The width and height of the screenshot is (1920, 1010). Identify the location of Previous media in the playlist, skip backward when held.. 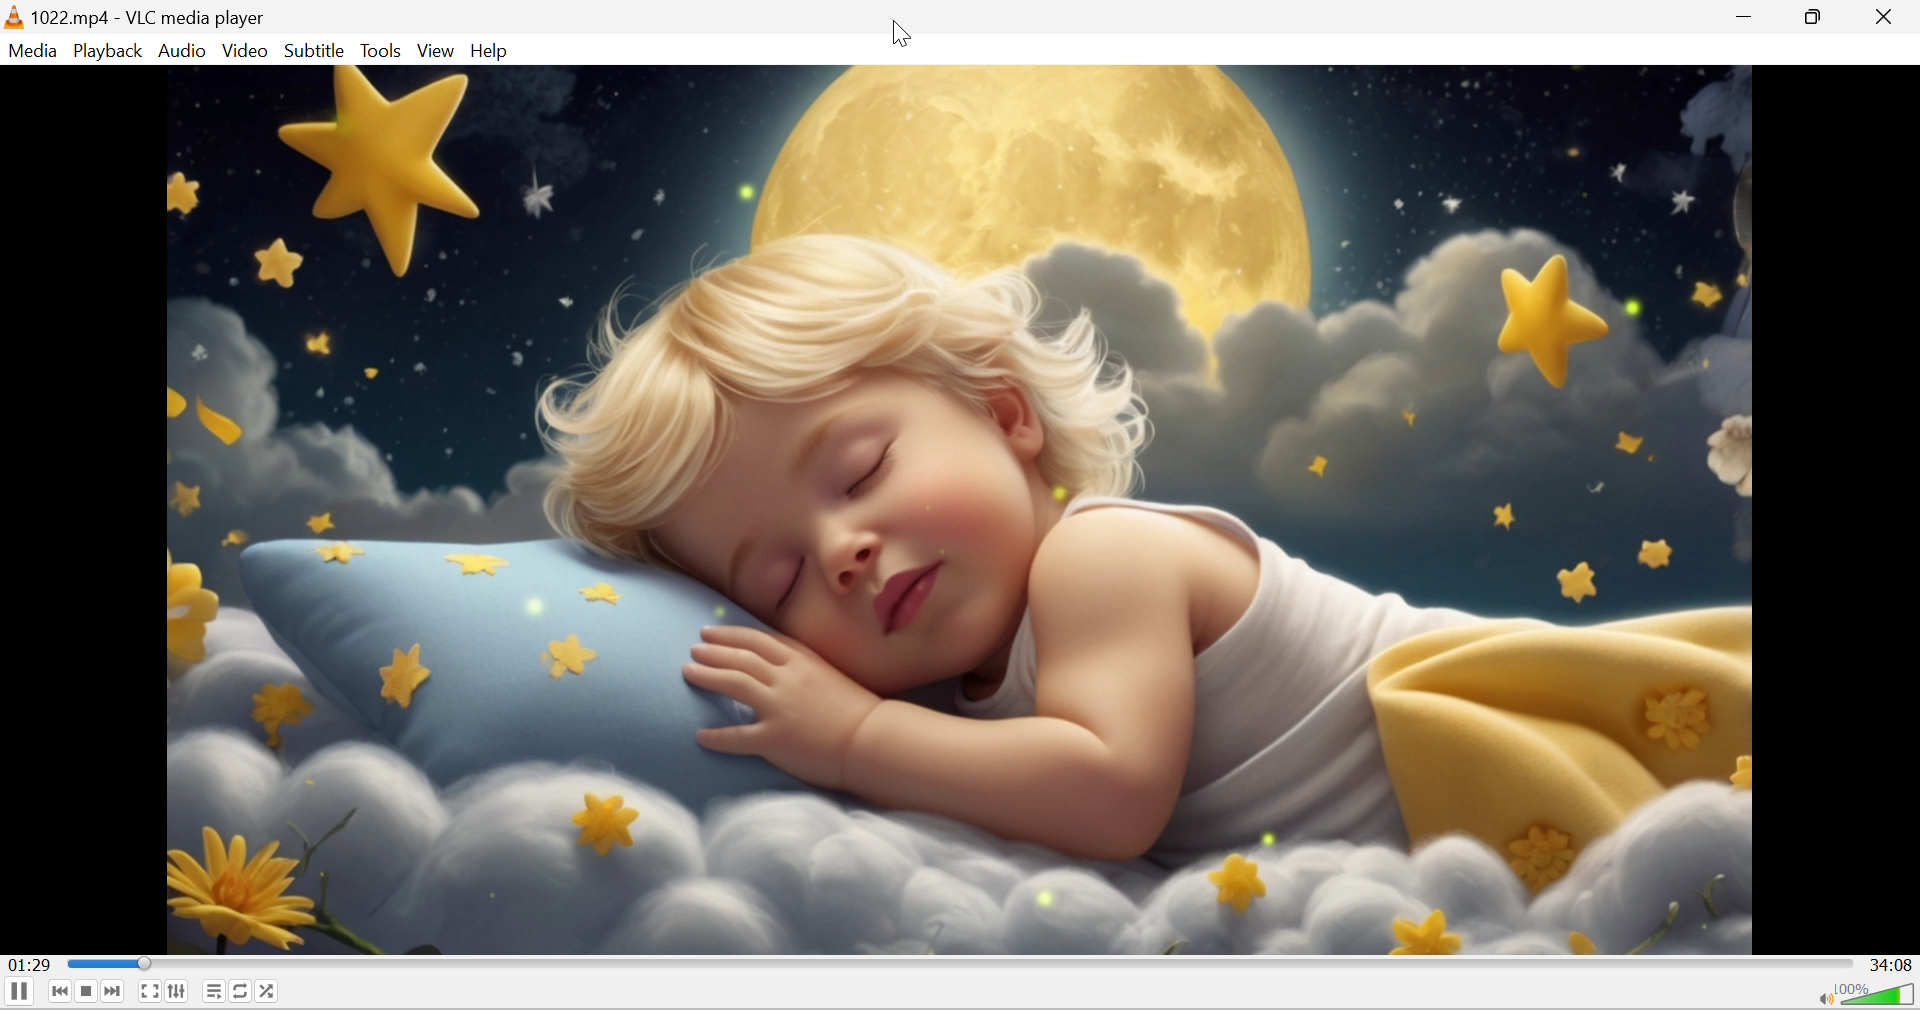
(64, 993).